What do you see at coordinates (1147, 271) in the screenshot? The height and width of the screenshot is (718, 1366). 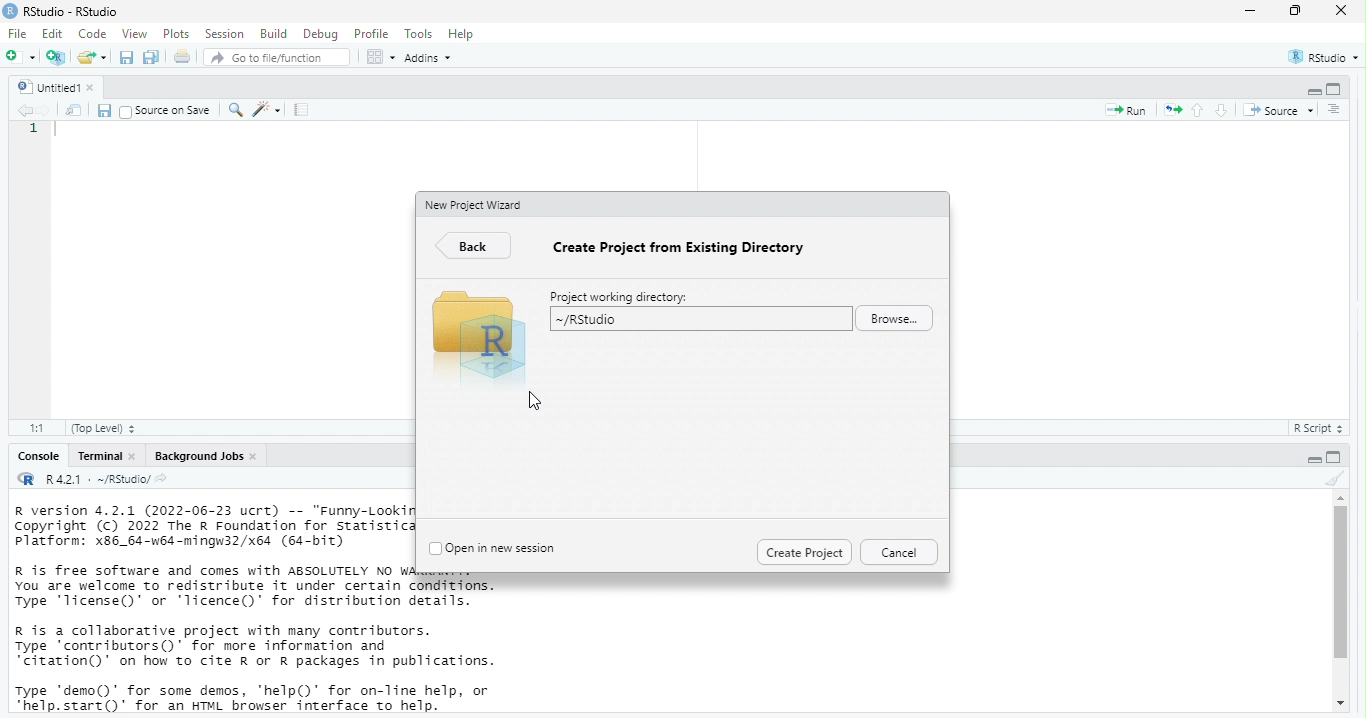 I see `code area` at bounding box center [1147, 271].